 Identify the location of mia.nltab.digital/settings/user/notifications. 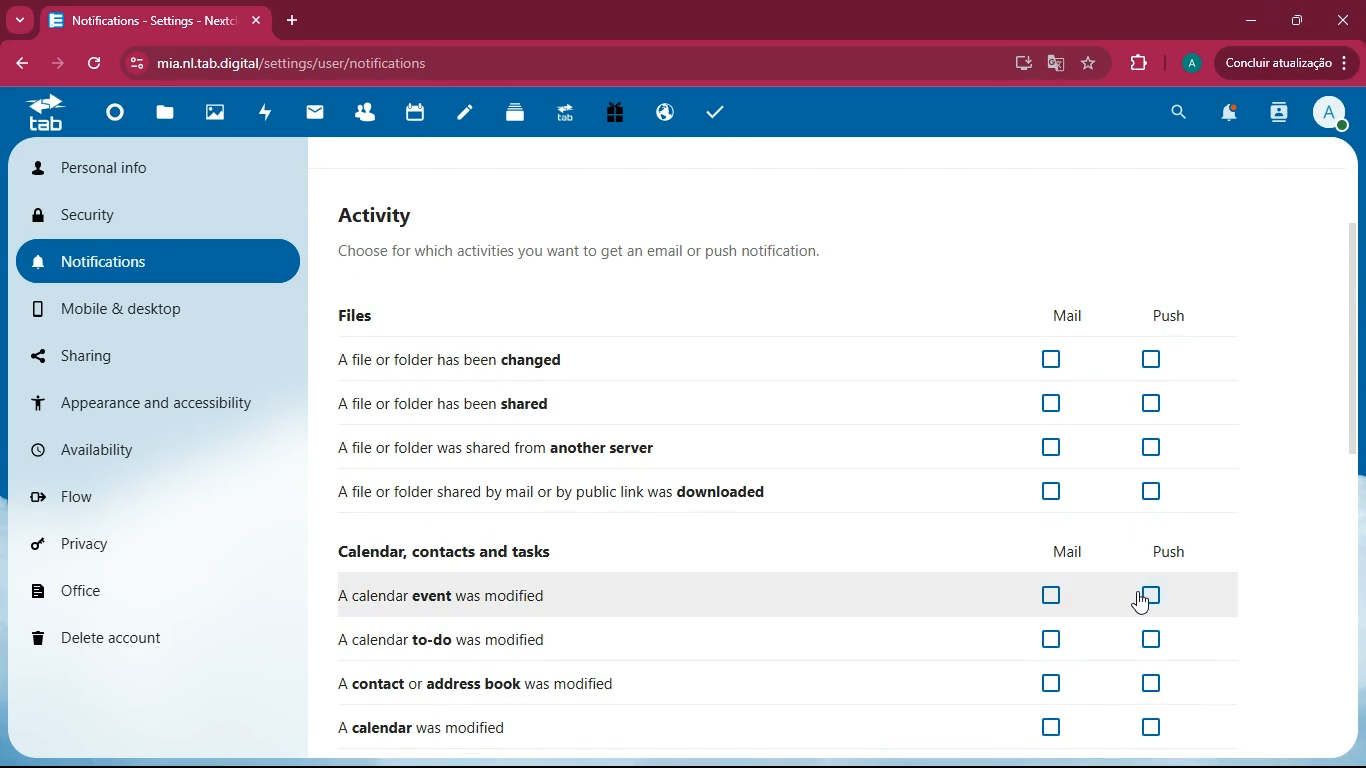
(300, 62).